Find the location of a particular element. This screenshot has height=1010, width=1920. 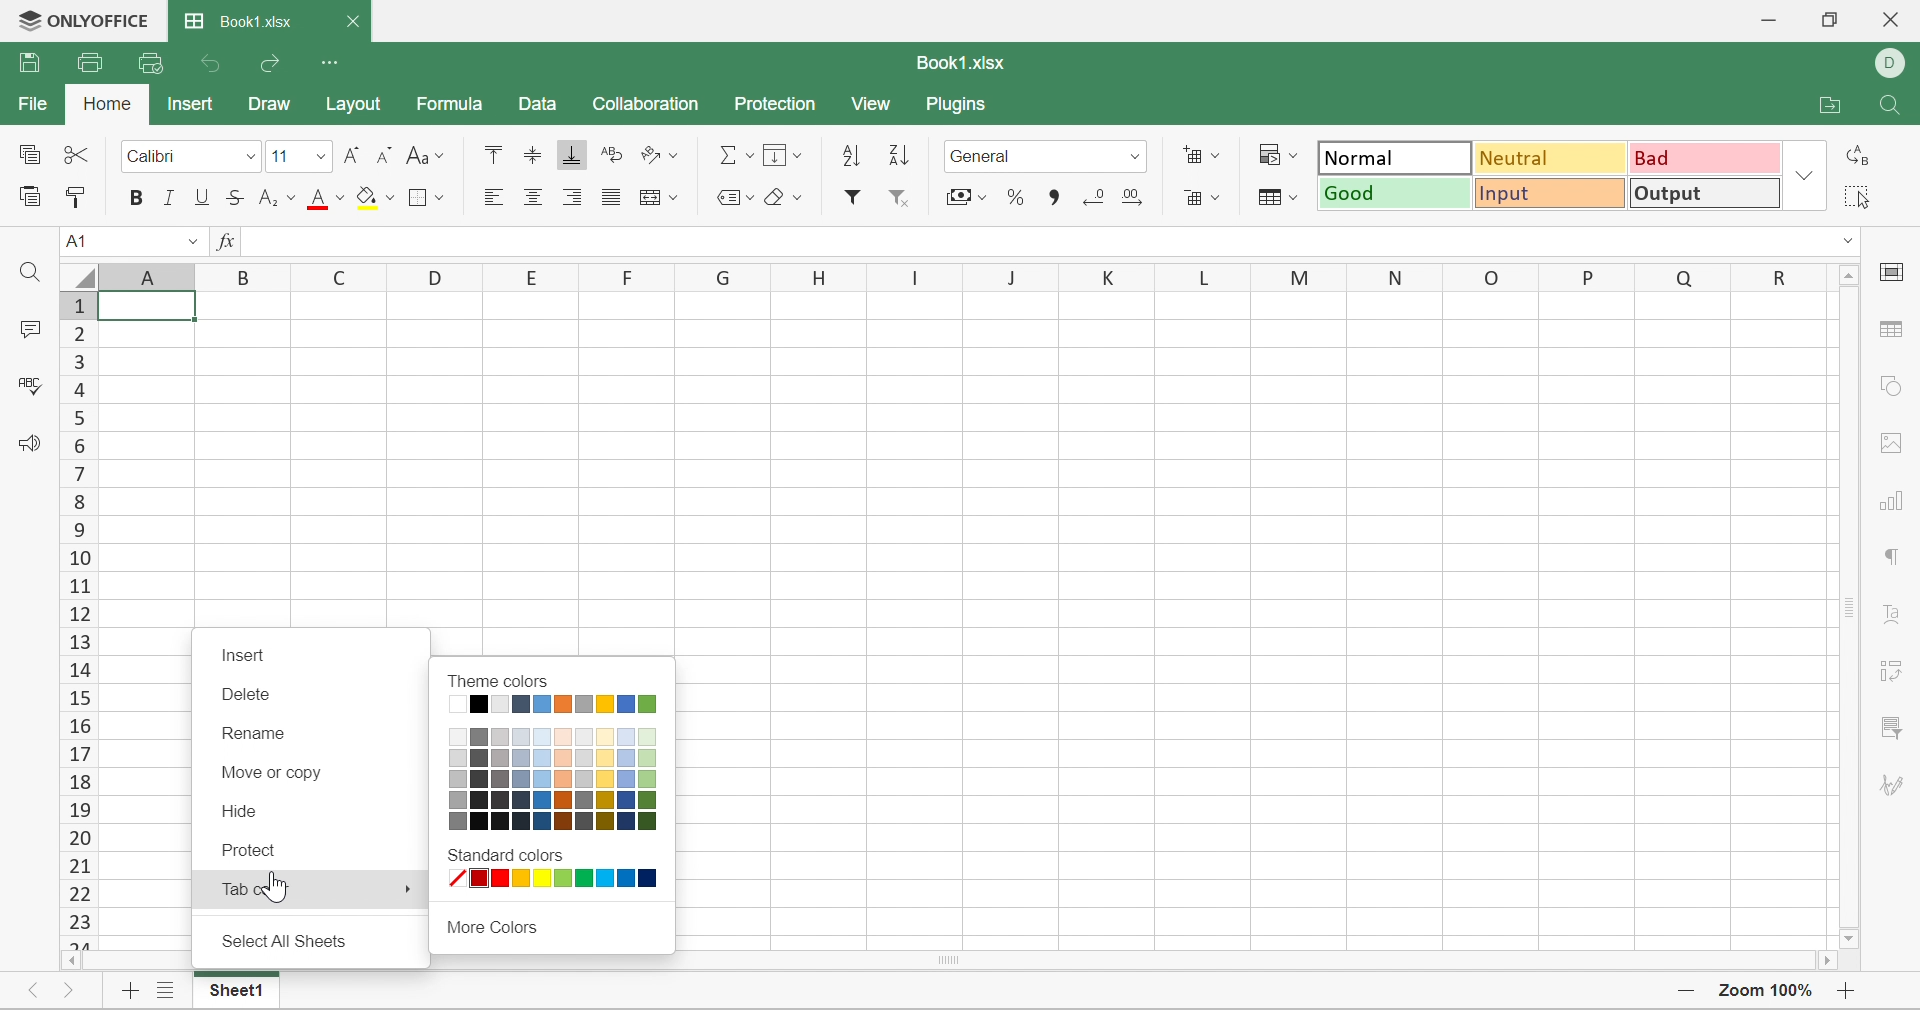

Redo is located at coordinates (273, 68).